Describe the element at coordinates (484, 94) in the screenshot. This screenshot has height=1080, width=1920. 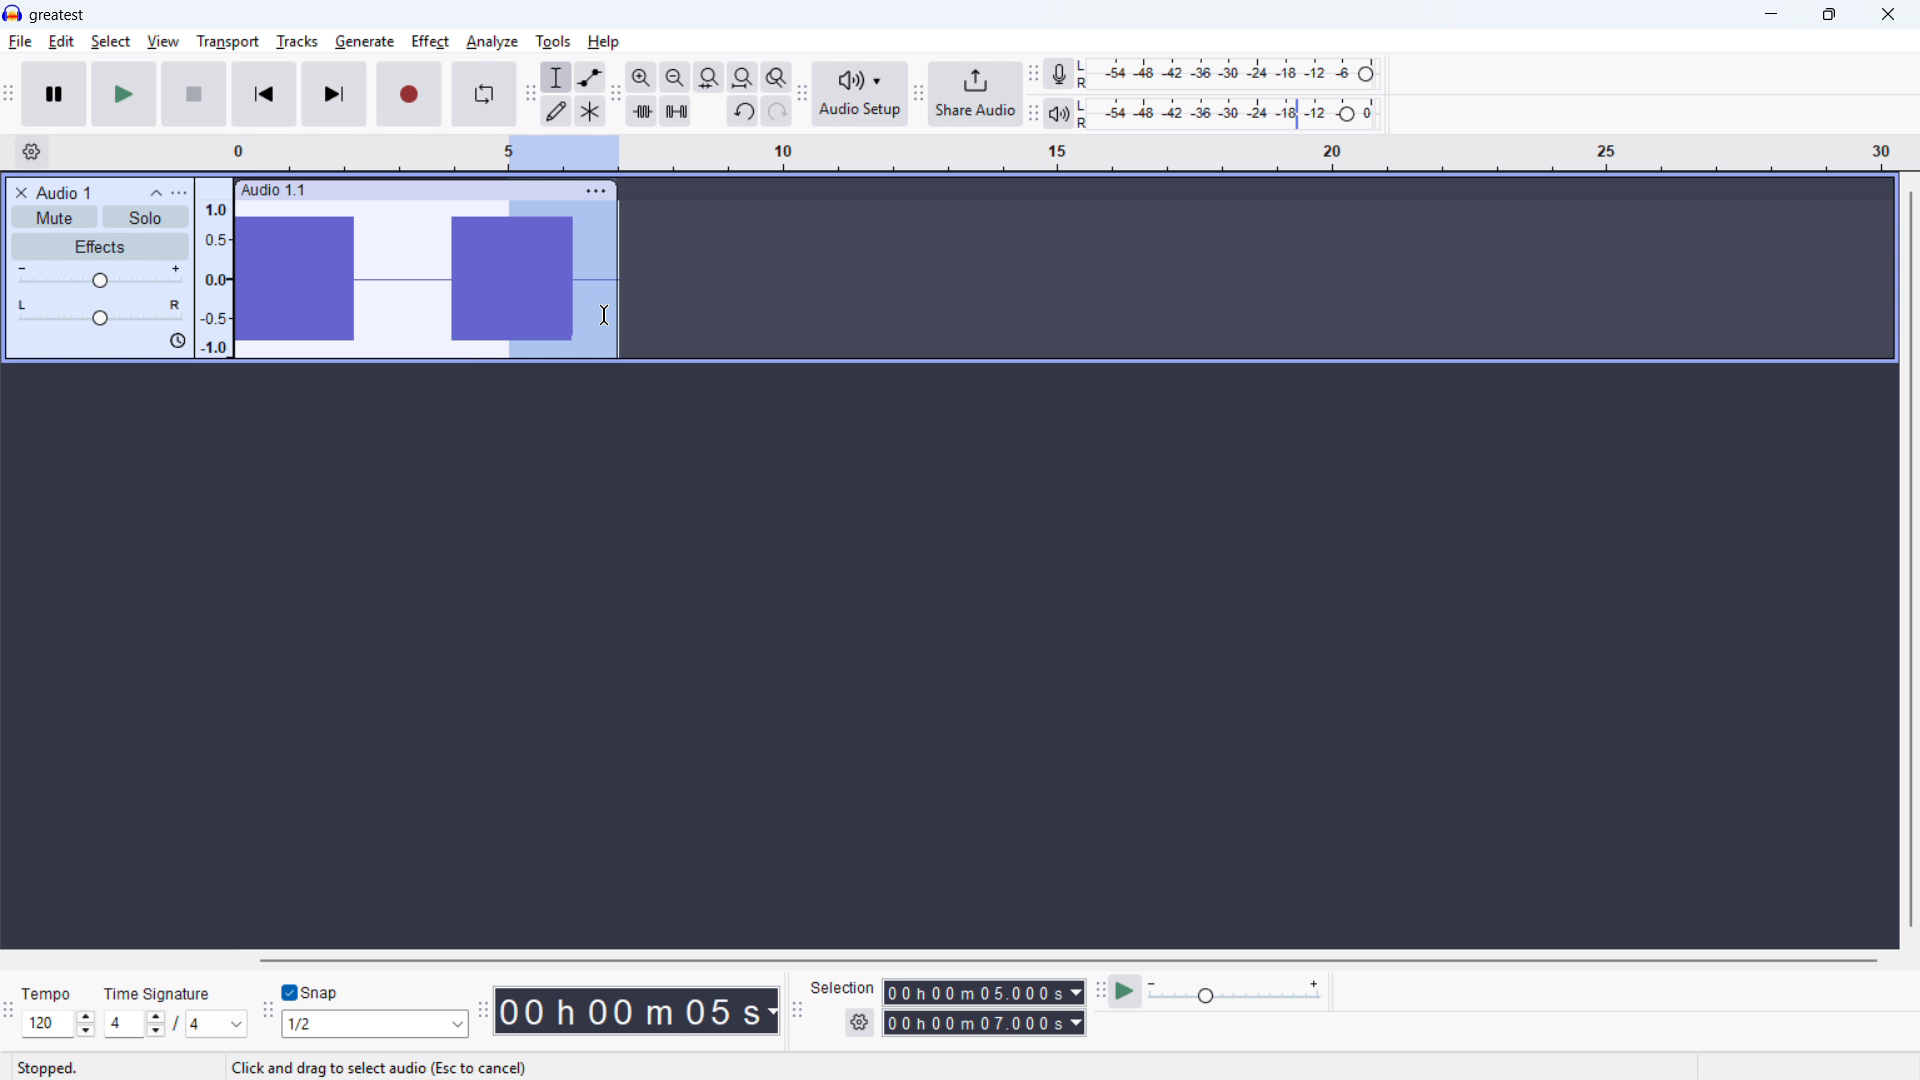
I see `Enable looping ` at that location.